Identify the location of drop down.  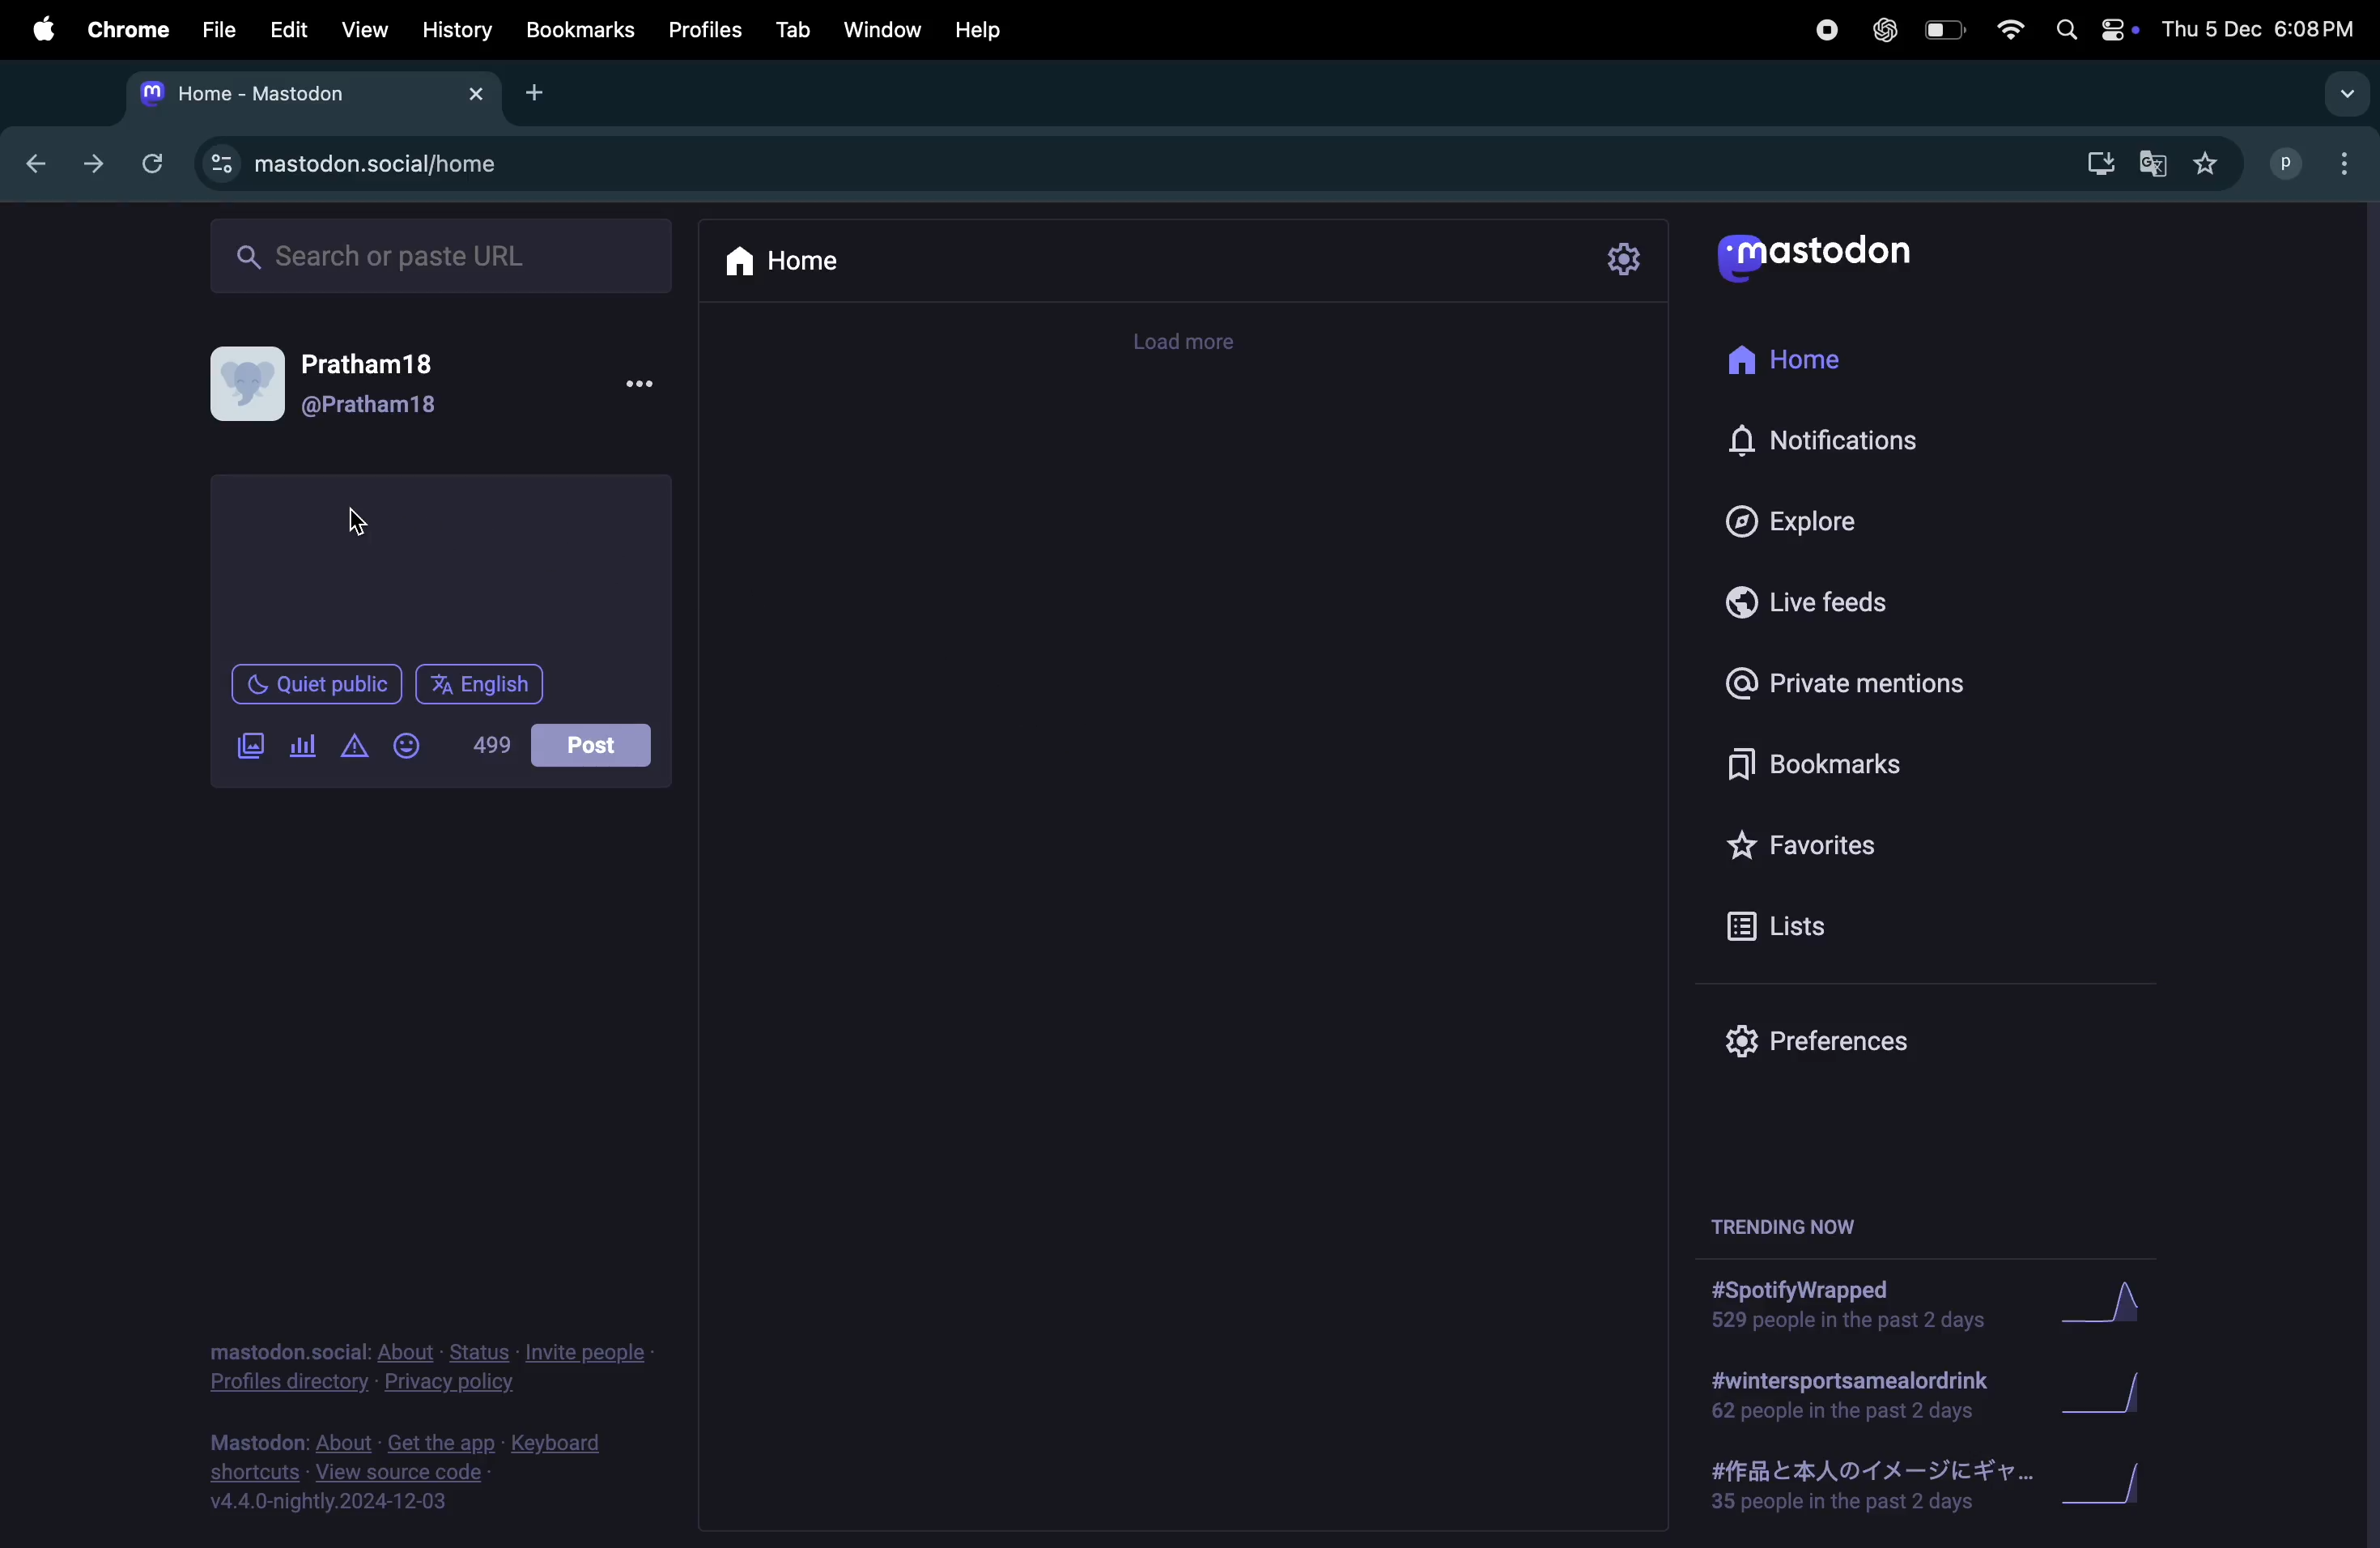
(2346, 93).